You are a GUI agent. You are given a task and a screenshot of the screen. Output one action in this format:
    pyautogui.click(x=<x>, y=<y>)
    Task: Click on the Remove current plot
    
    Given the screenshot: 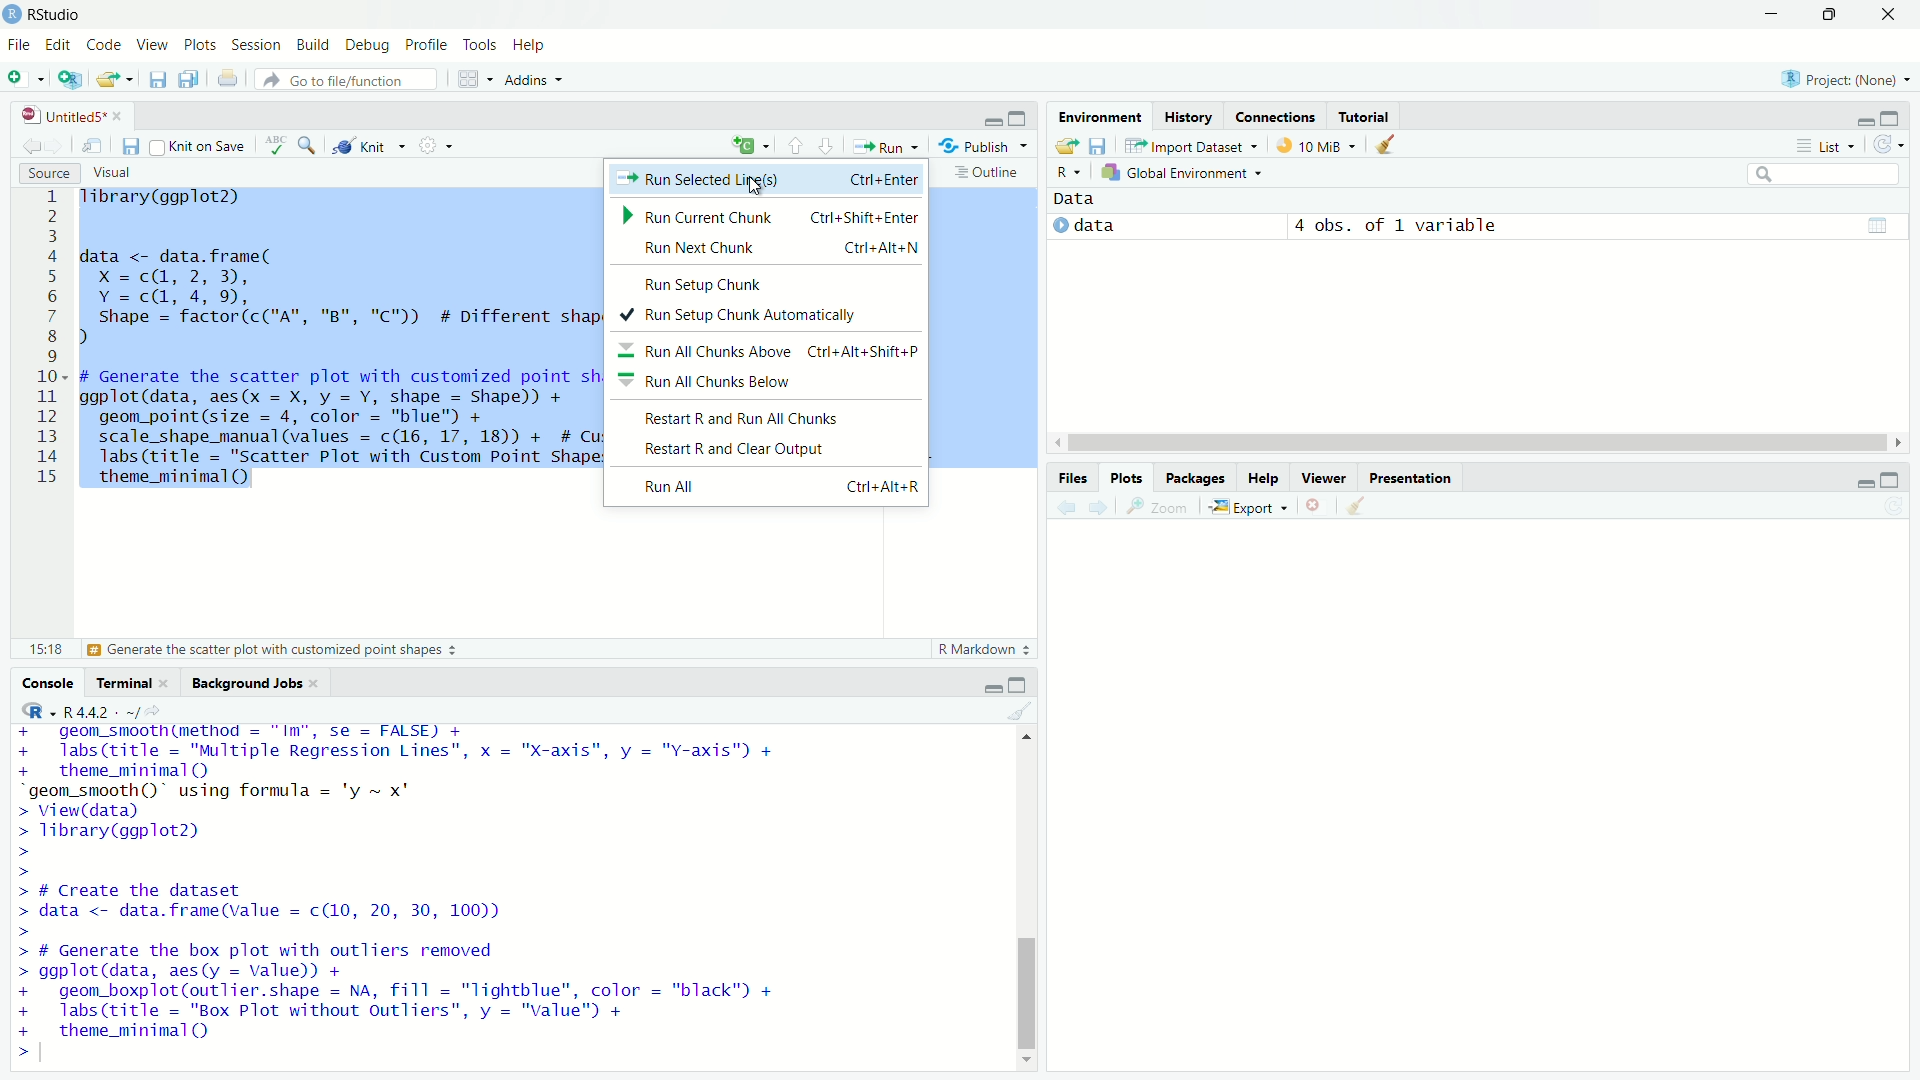 What is the action you would take?
    pyautogui.click(x=1313, y=505)
    